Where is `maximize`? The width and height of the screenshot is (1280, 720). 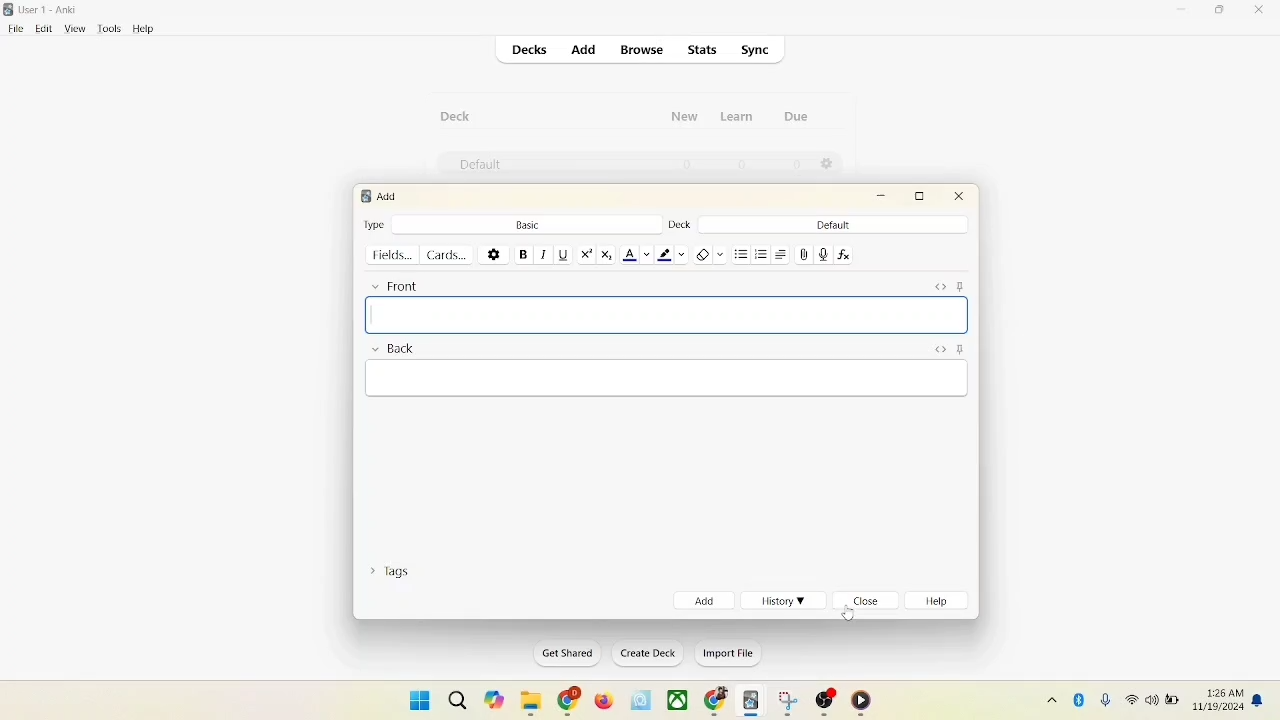
maximize is located at coordinates (1222, 13).